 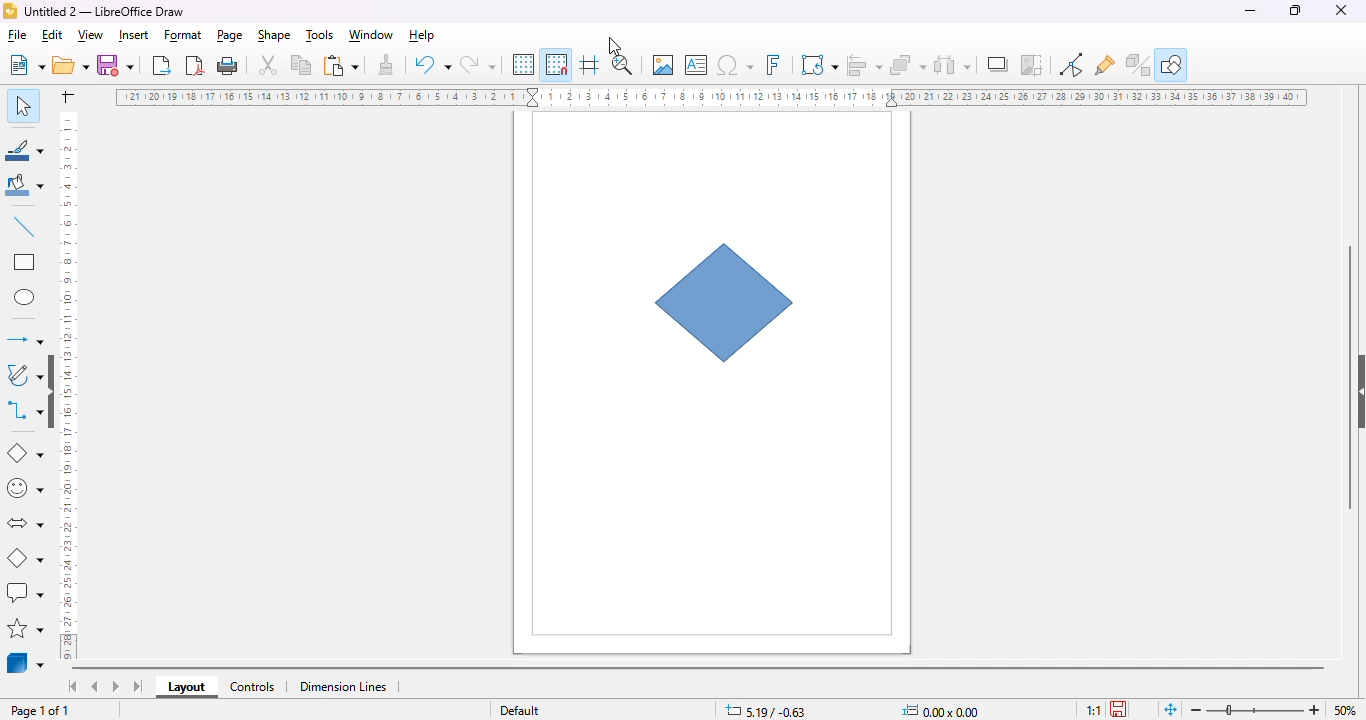 I want to click on save, so click(x=118, y=65).